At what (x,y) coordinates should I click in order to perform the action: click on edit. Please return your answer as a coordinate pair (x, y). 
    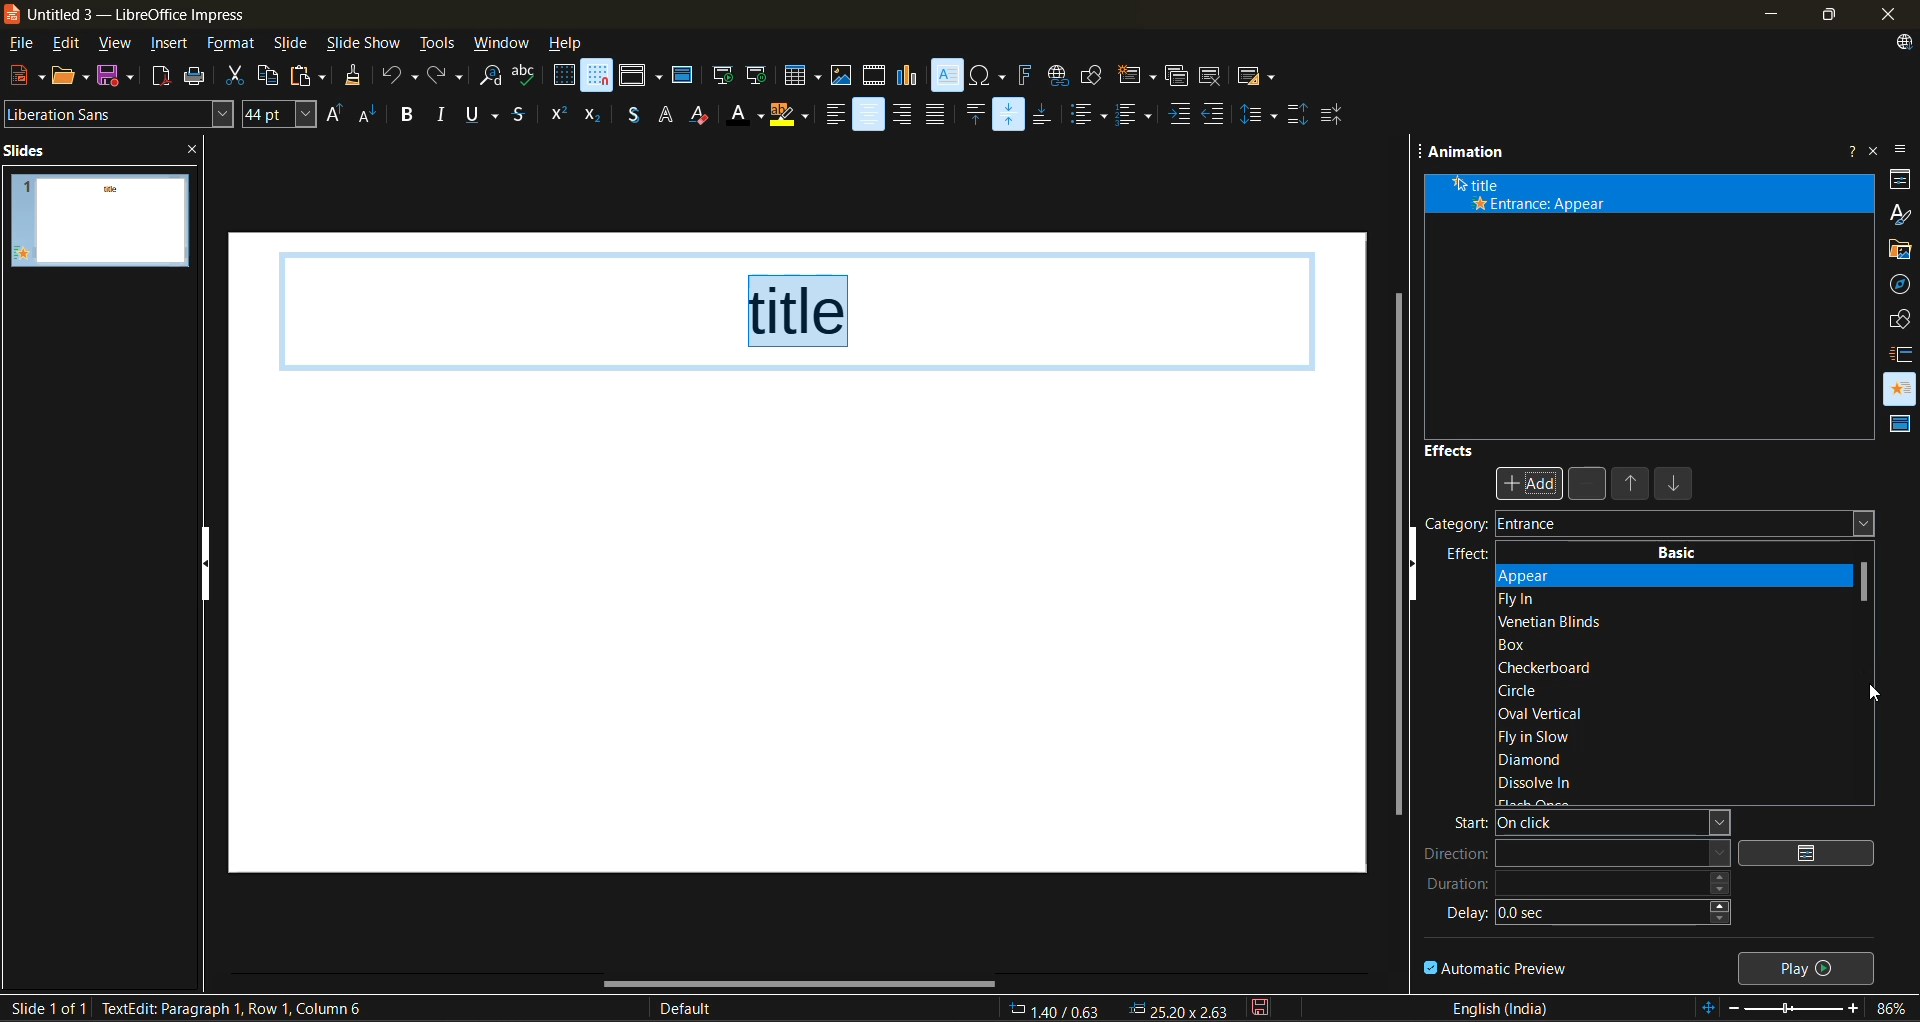
    Looking at the image, I should click on (70, 43).